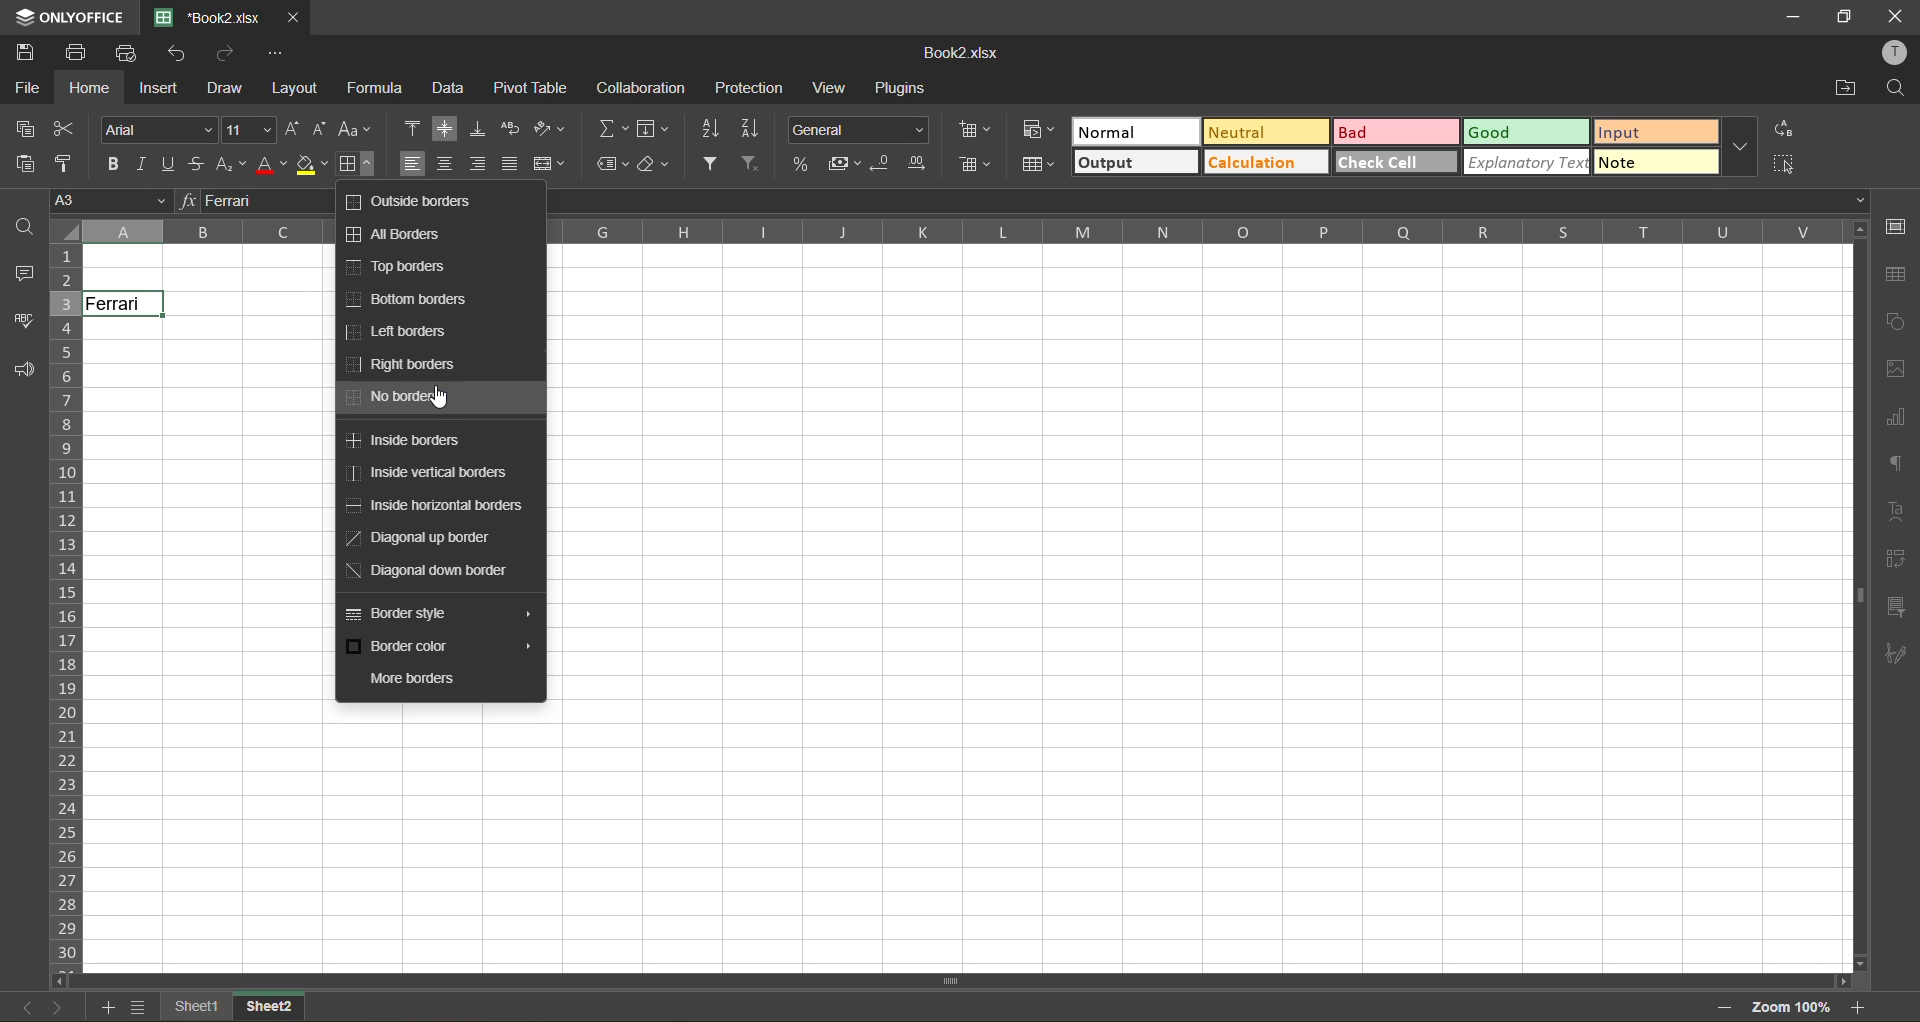 The height and width of the screenshot is (1022, 1920). What do you see at coordinates (1265, 161) in the screenshot?
I see `calculation` at bounding box center [1265, 161].